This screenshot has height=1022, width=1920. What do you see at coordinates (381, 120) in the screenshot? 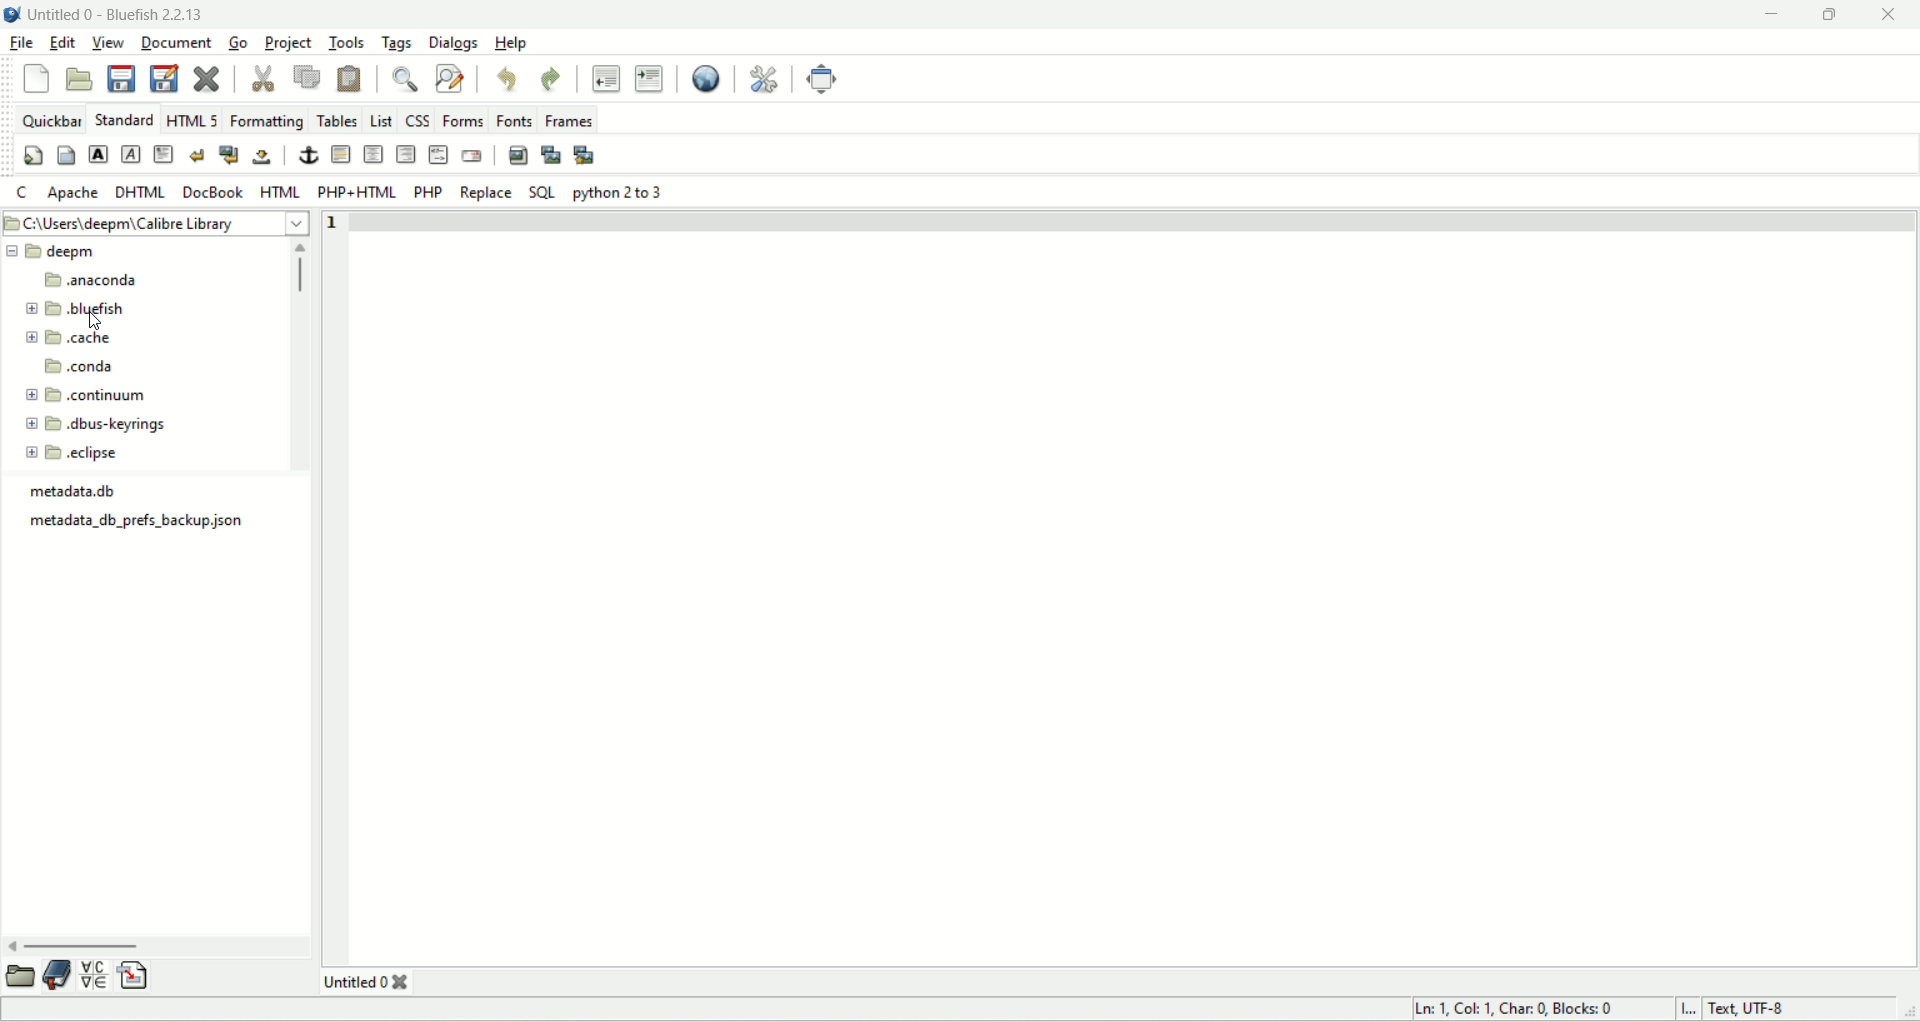
I see `List` at bounding box center [381, 120].